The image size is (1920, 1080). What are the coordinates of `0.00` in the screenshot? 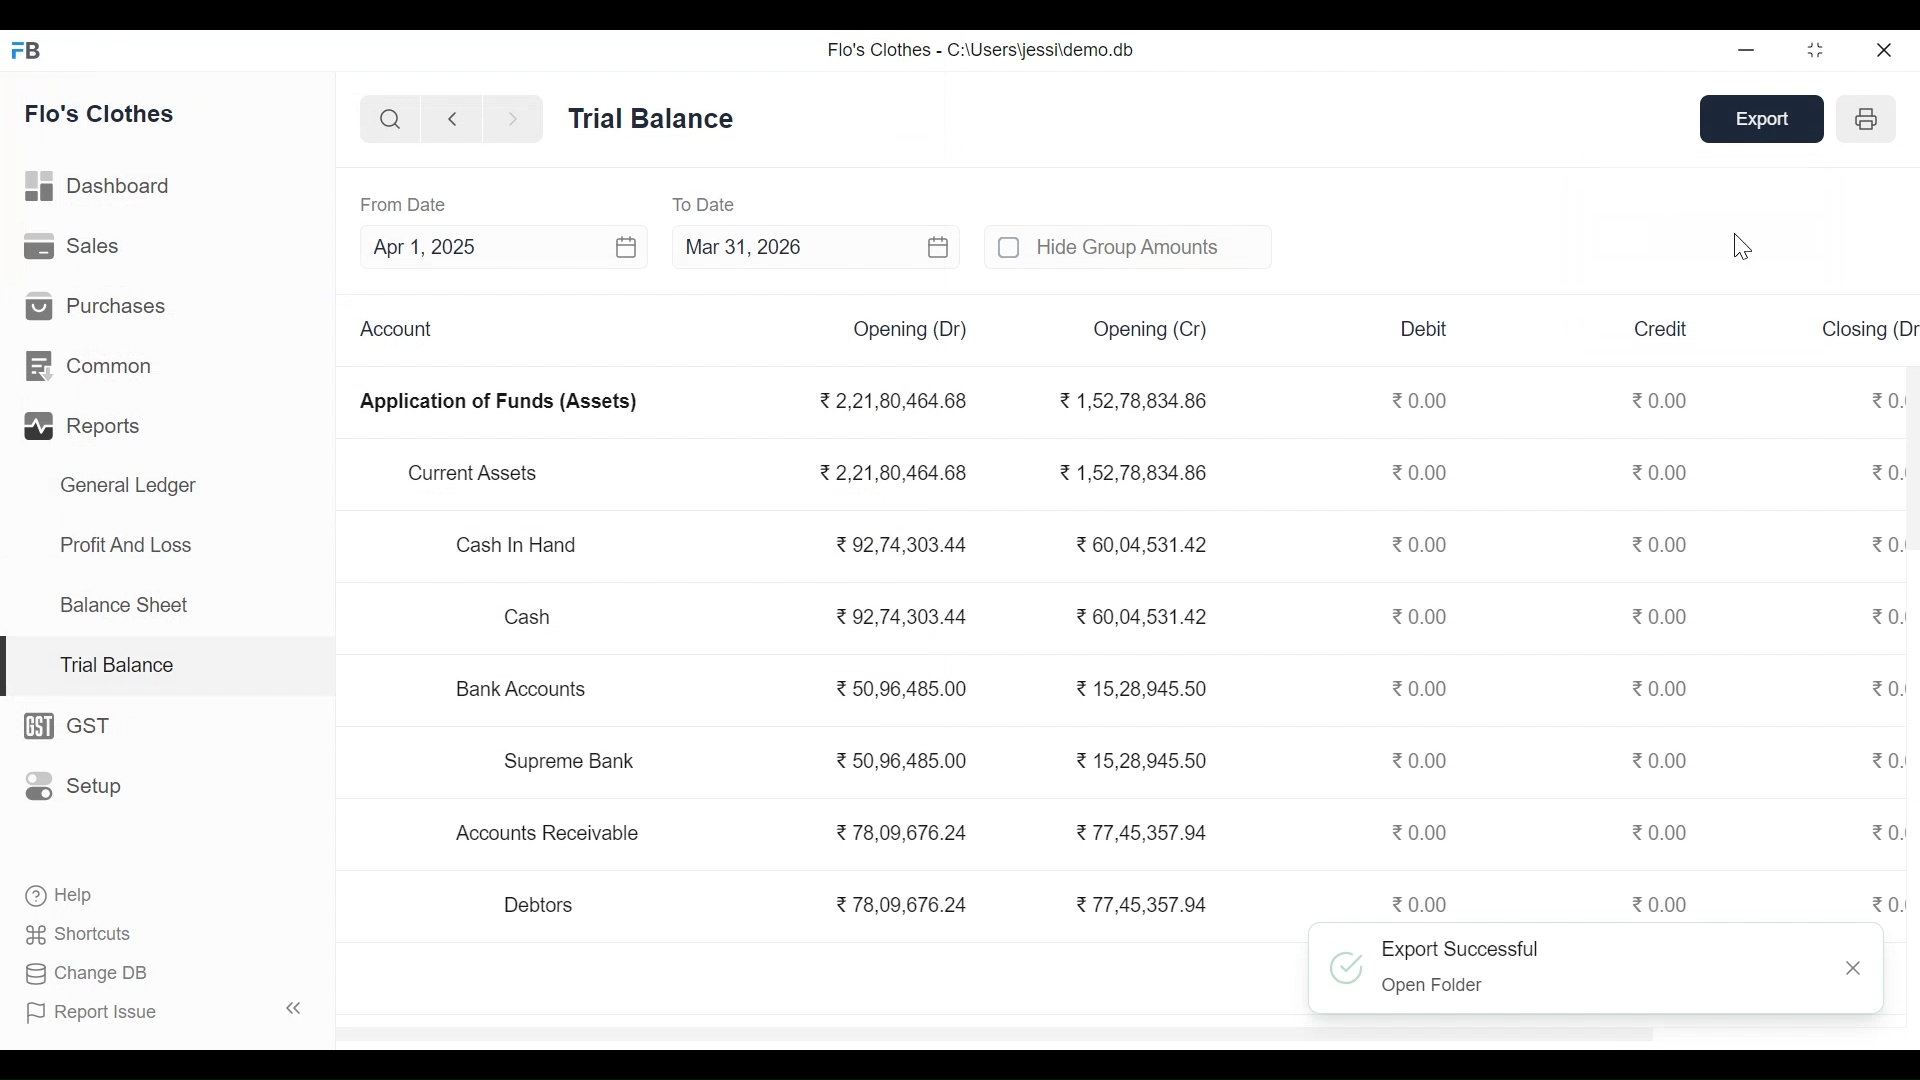 It's located at (1663, 544).